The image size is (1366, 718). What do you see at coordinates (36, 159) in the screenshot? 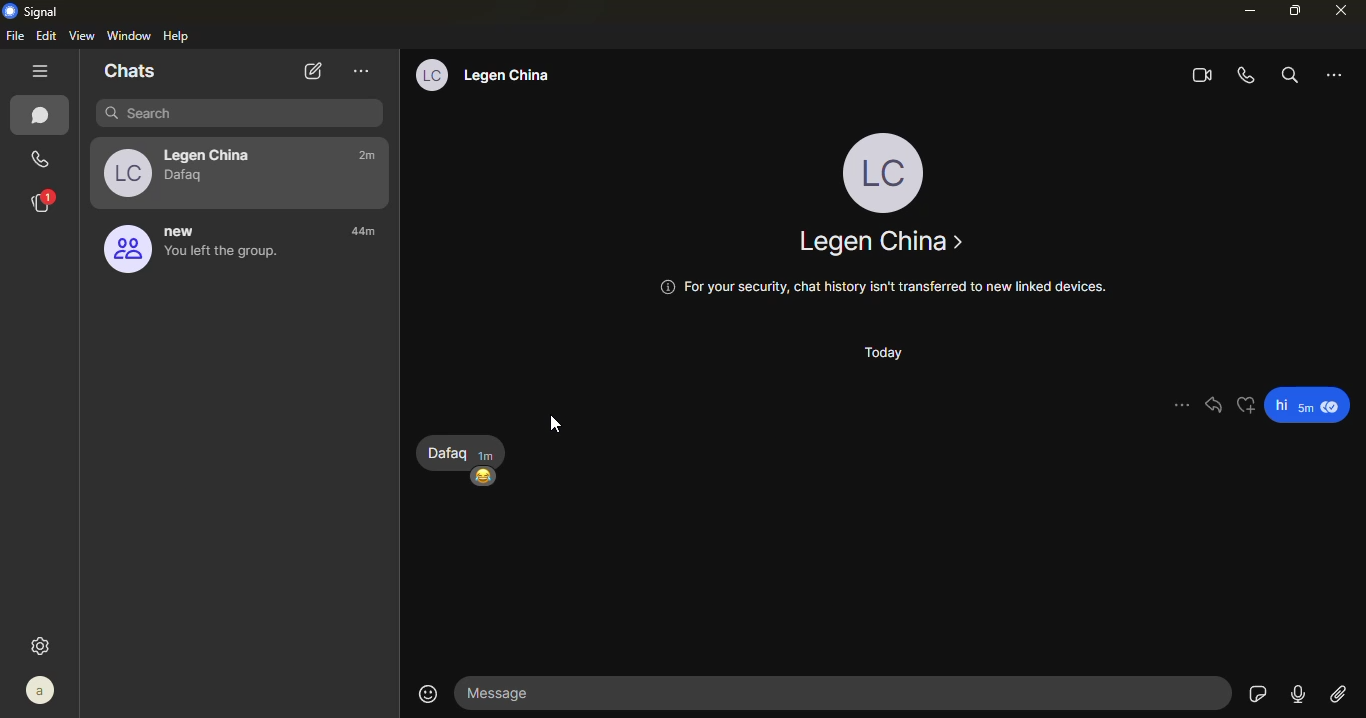
I see `calls` at bounding box center [36, 159].